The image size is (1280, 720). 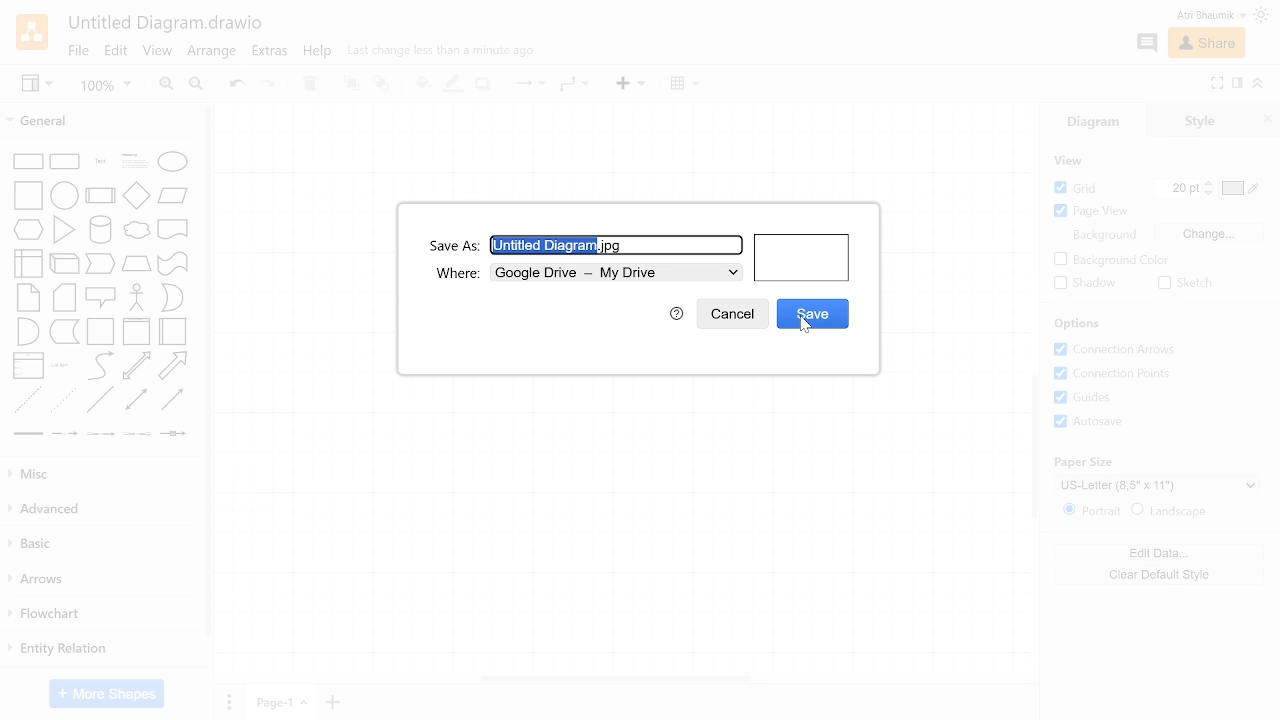 What do you see at coordinates (573, 85) in the screenshot?
I see `Waypoints` at bounding box center [573, 85].